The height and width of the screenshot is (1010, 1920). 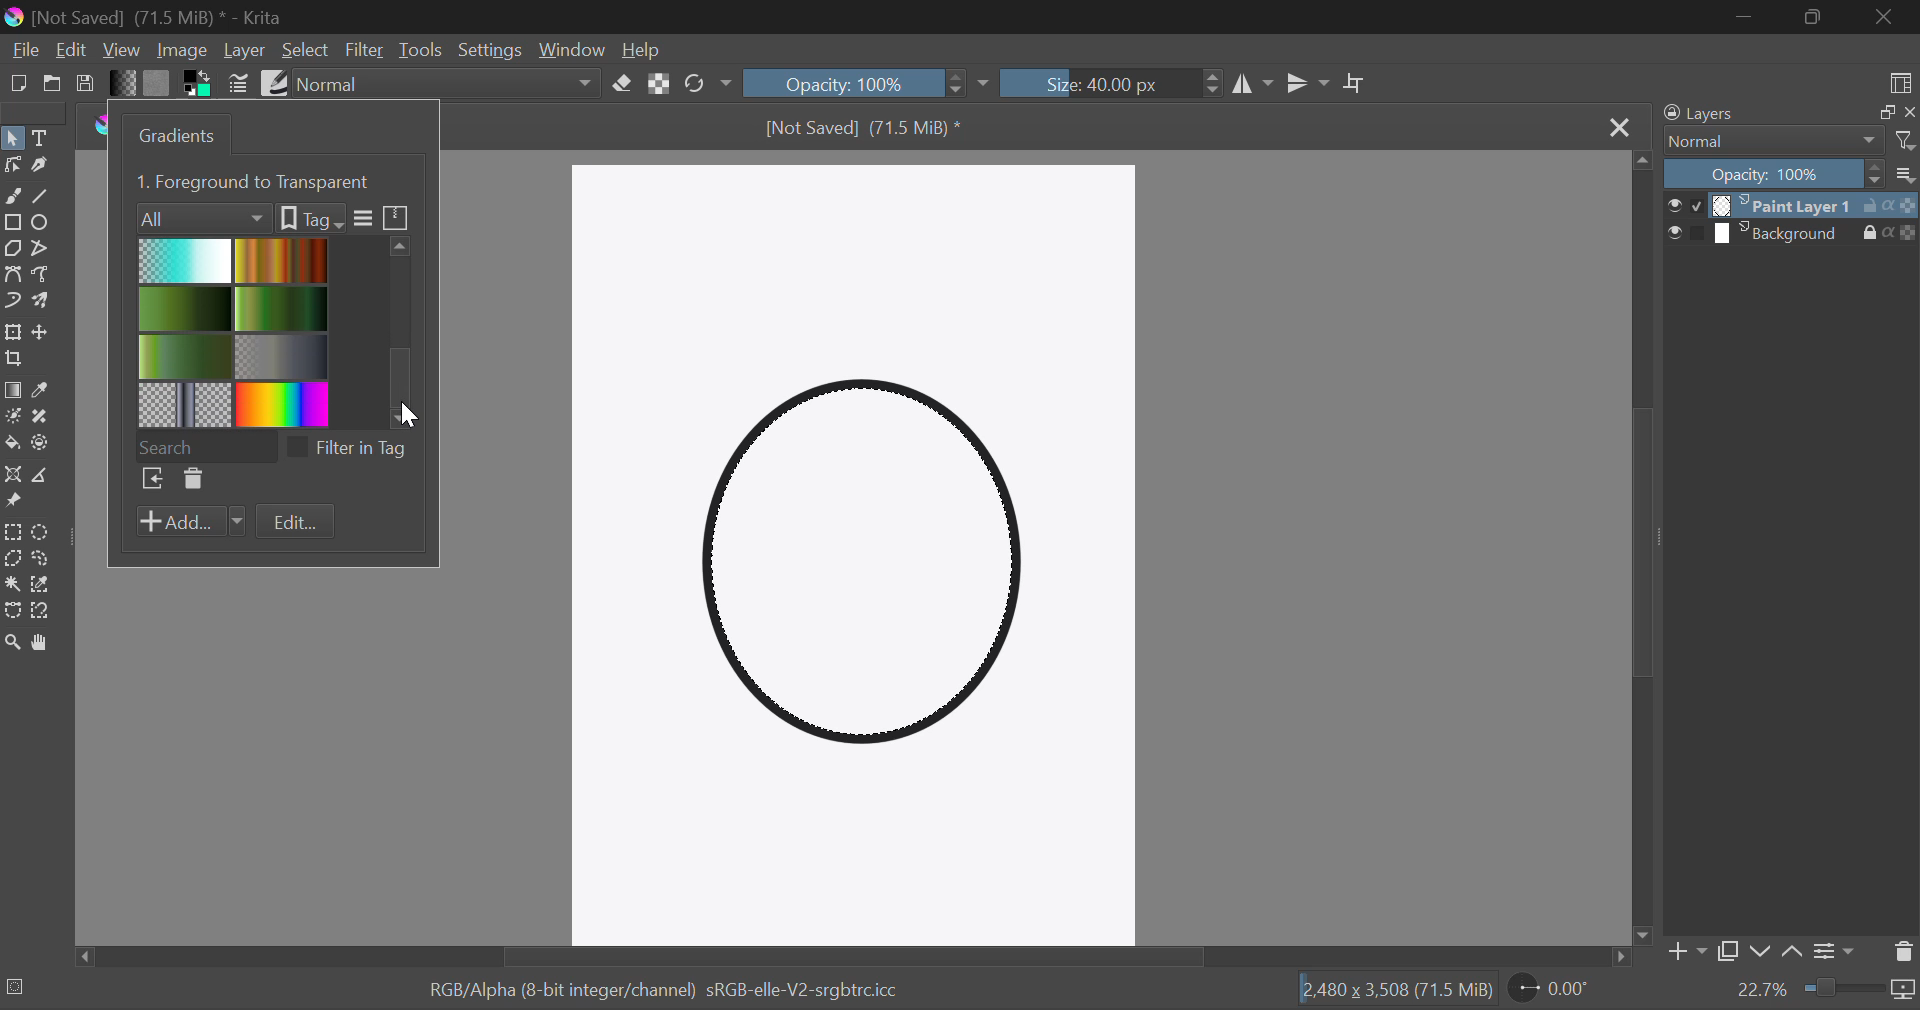 What do you see at coordinates (86, 84) in the screenshot?
I see `Save` at bounding box center [86, 84].